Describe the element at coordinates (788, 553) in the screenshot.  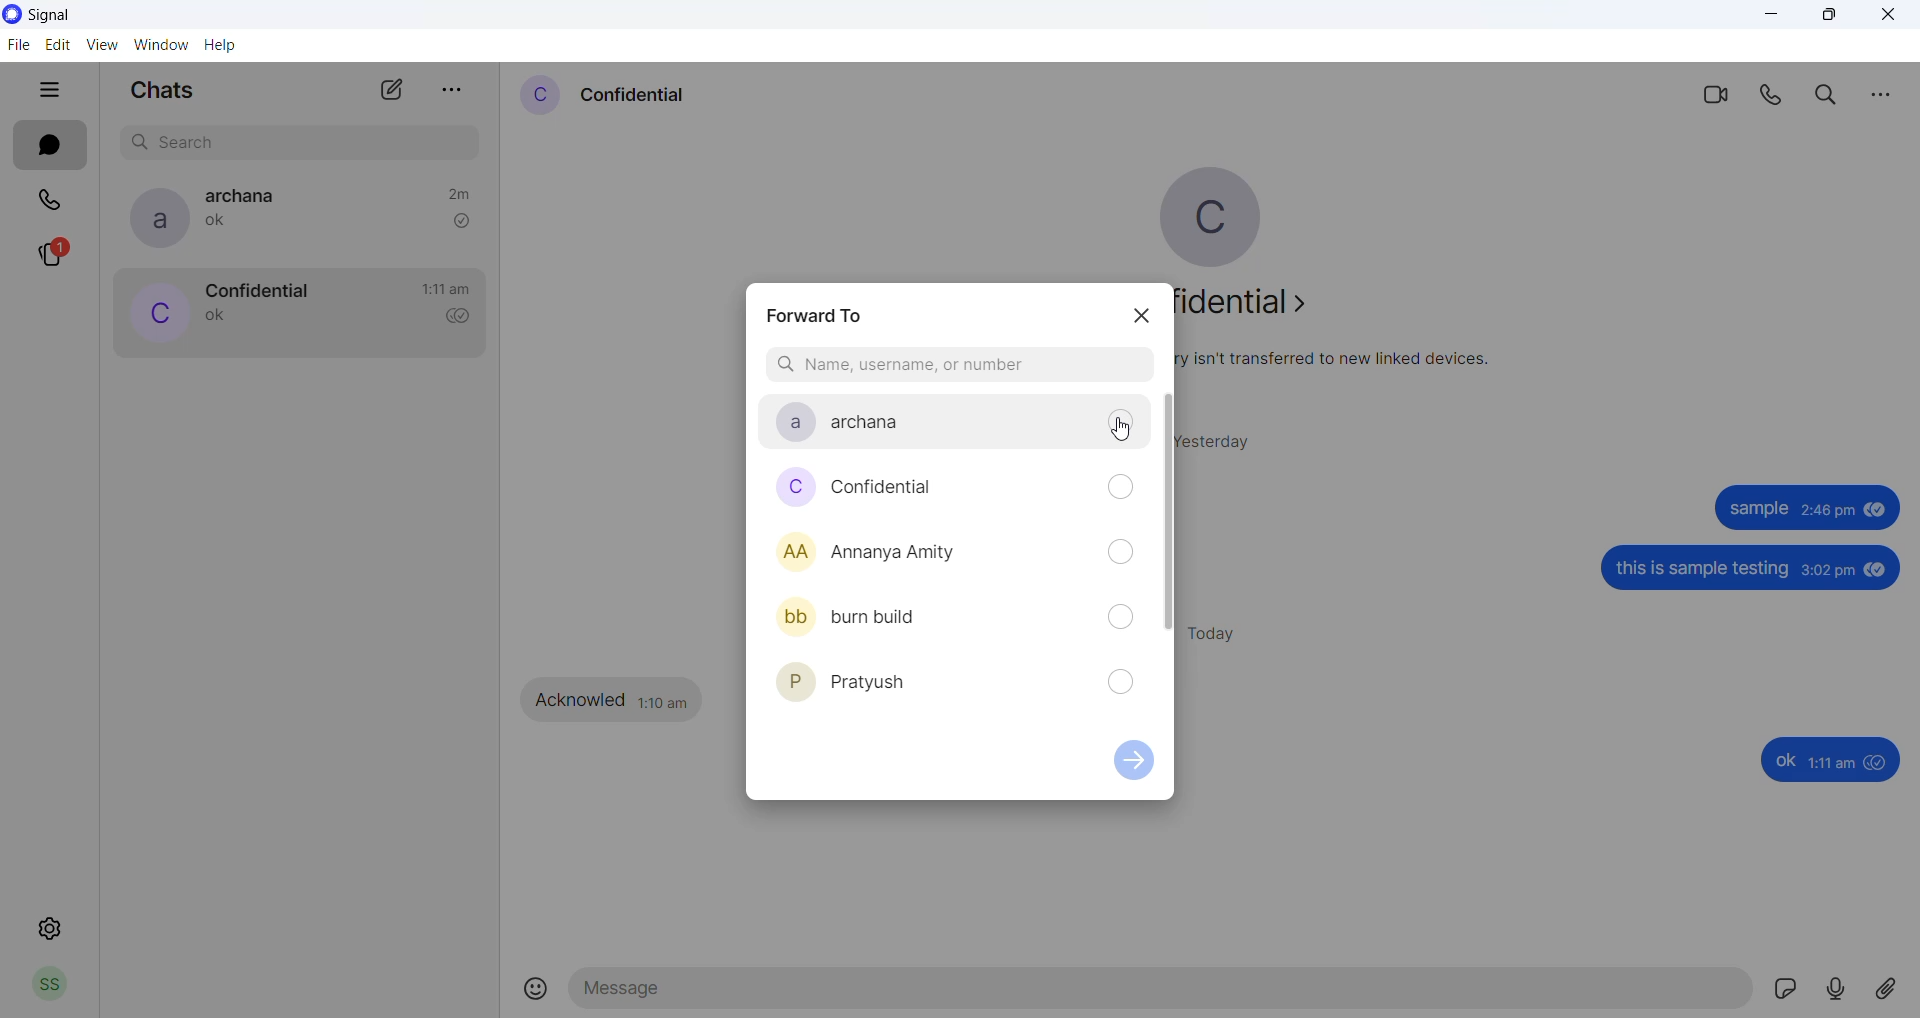
I see `profile pictures` at that location.